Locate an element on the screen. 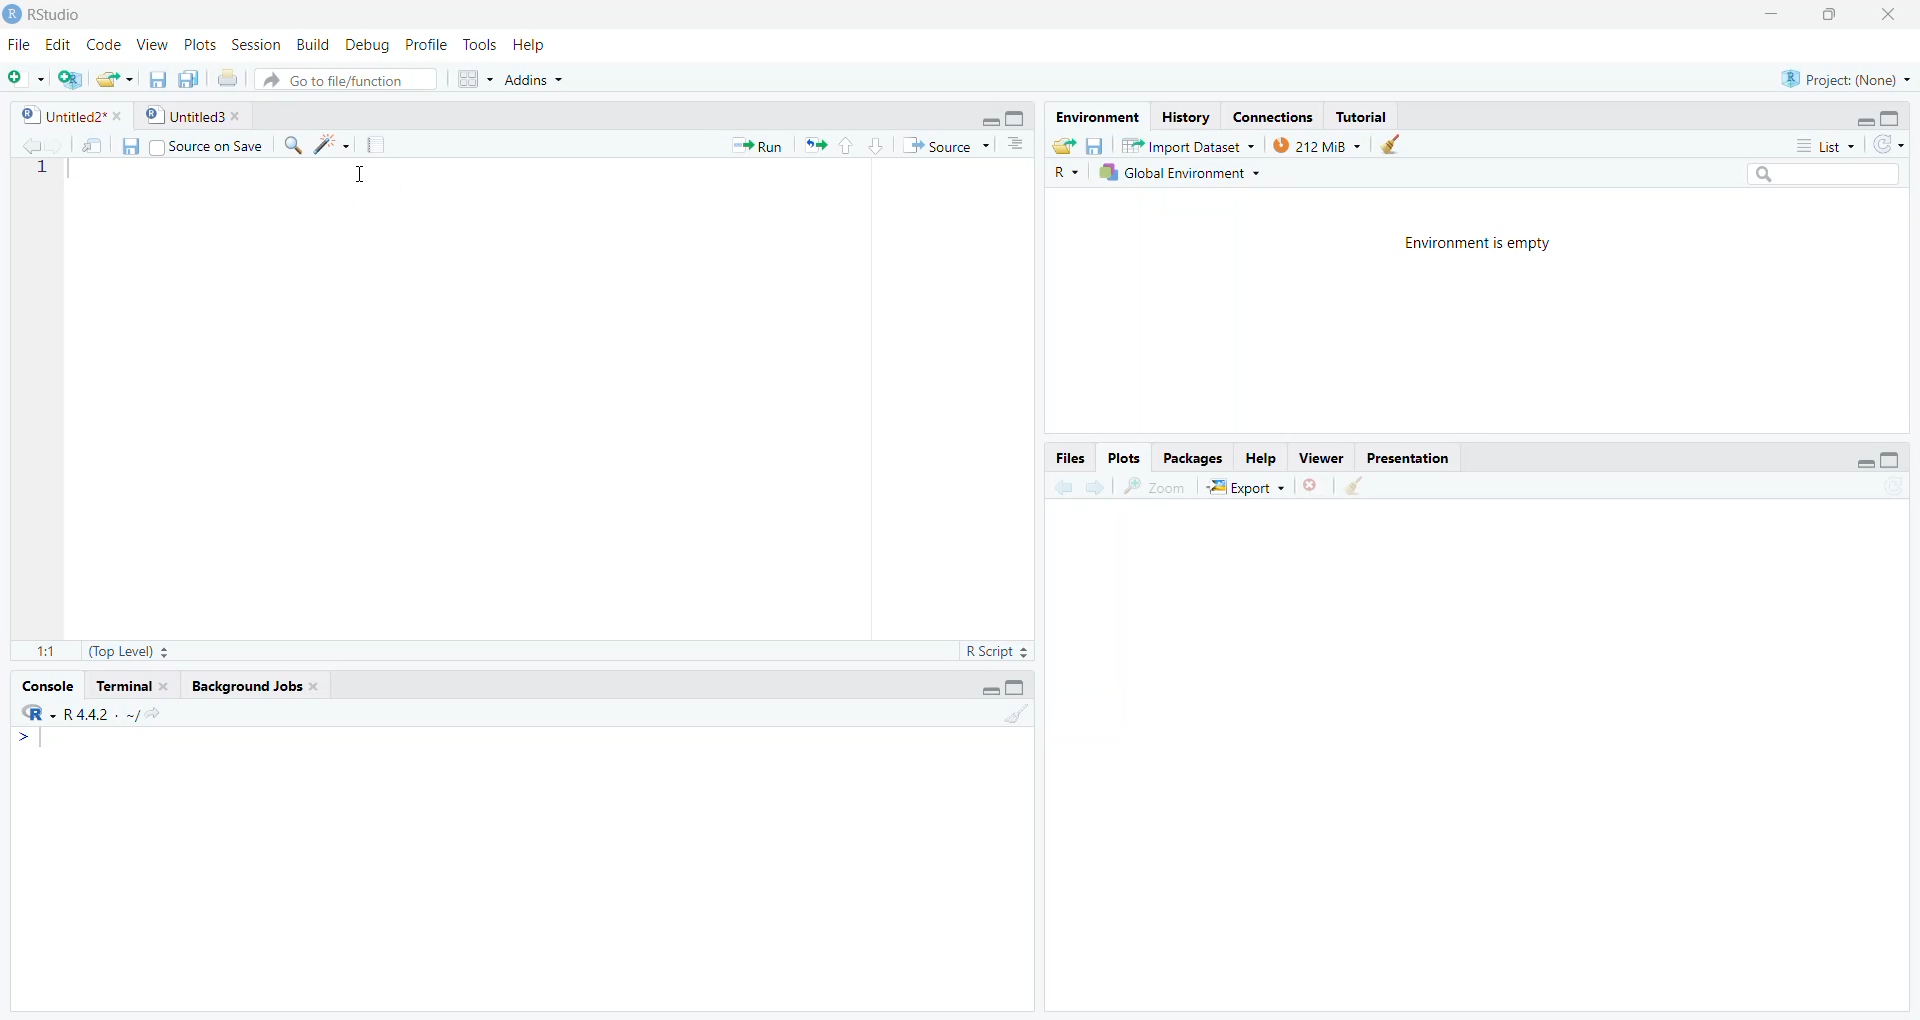 The image size is (1920, 1020). brightness is located at coordinates (334, 146).